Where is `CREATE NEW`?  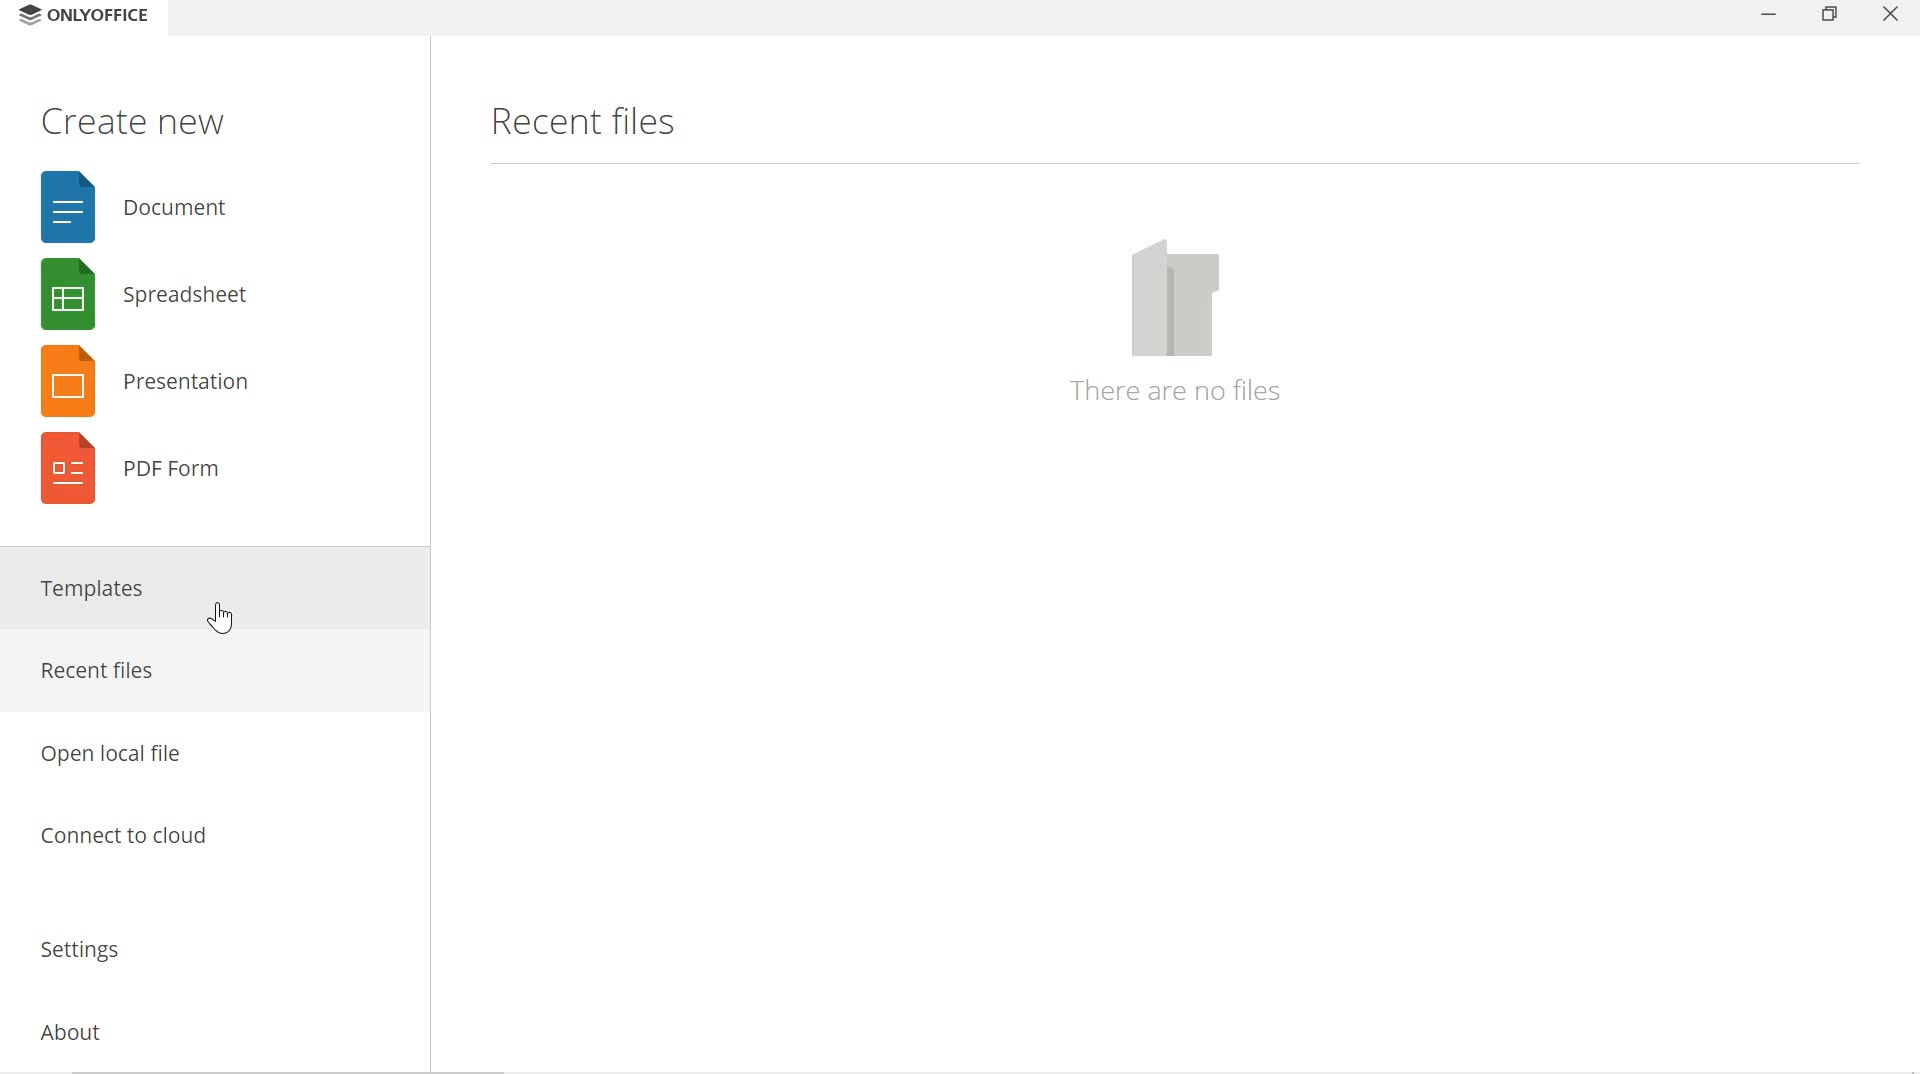
CREATE NEW is located at coordinates (133, 120).